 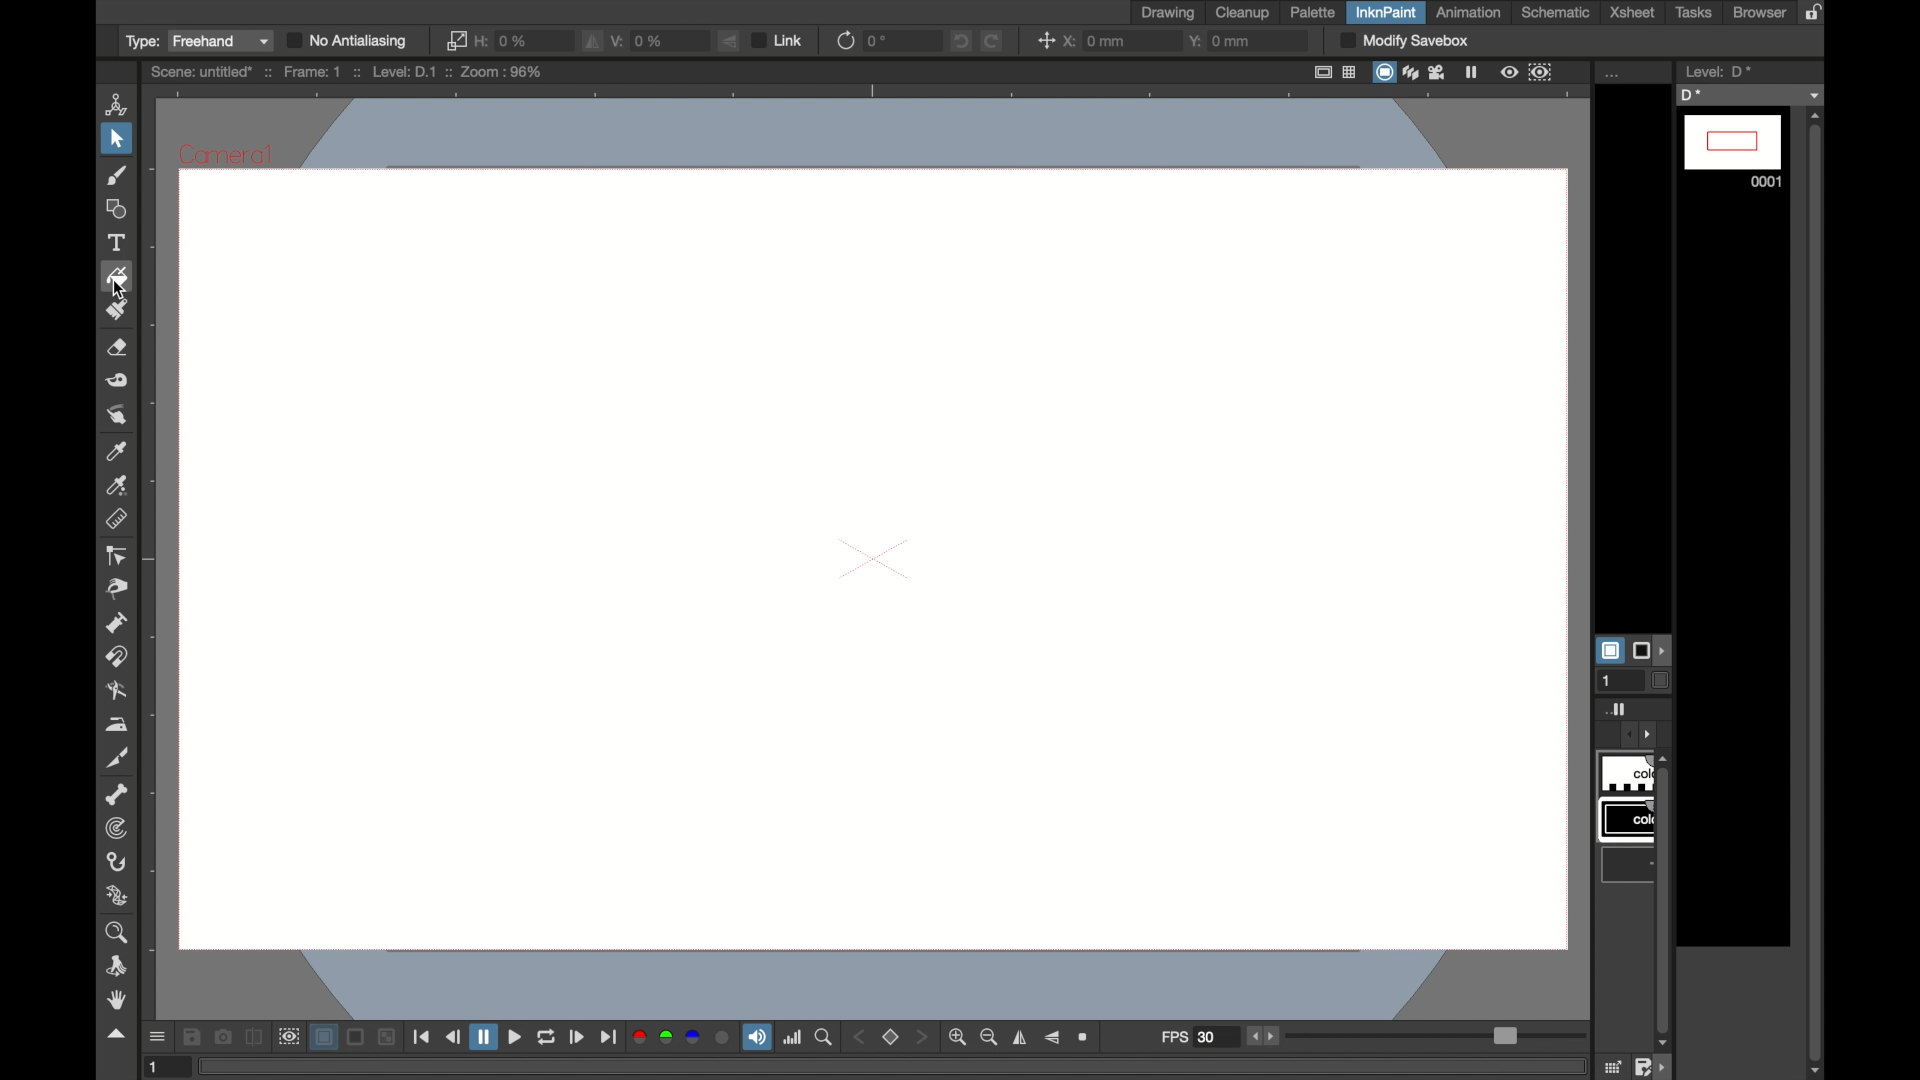 I want to click on snapshot, so click(x=224, y=1037).